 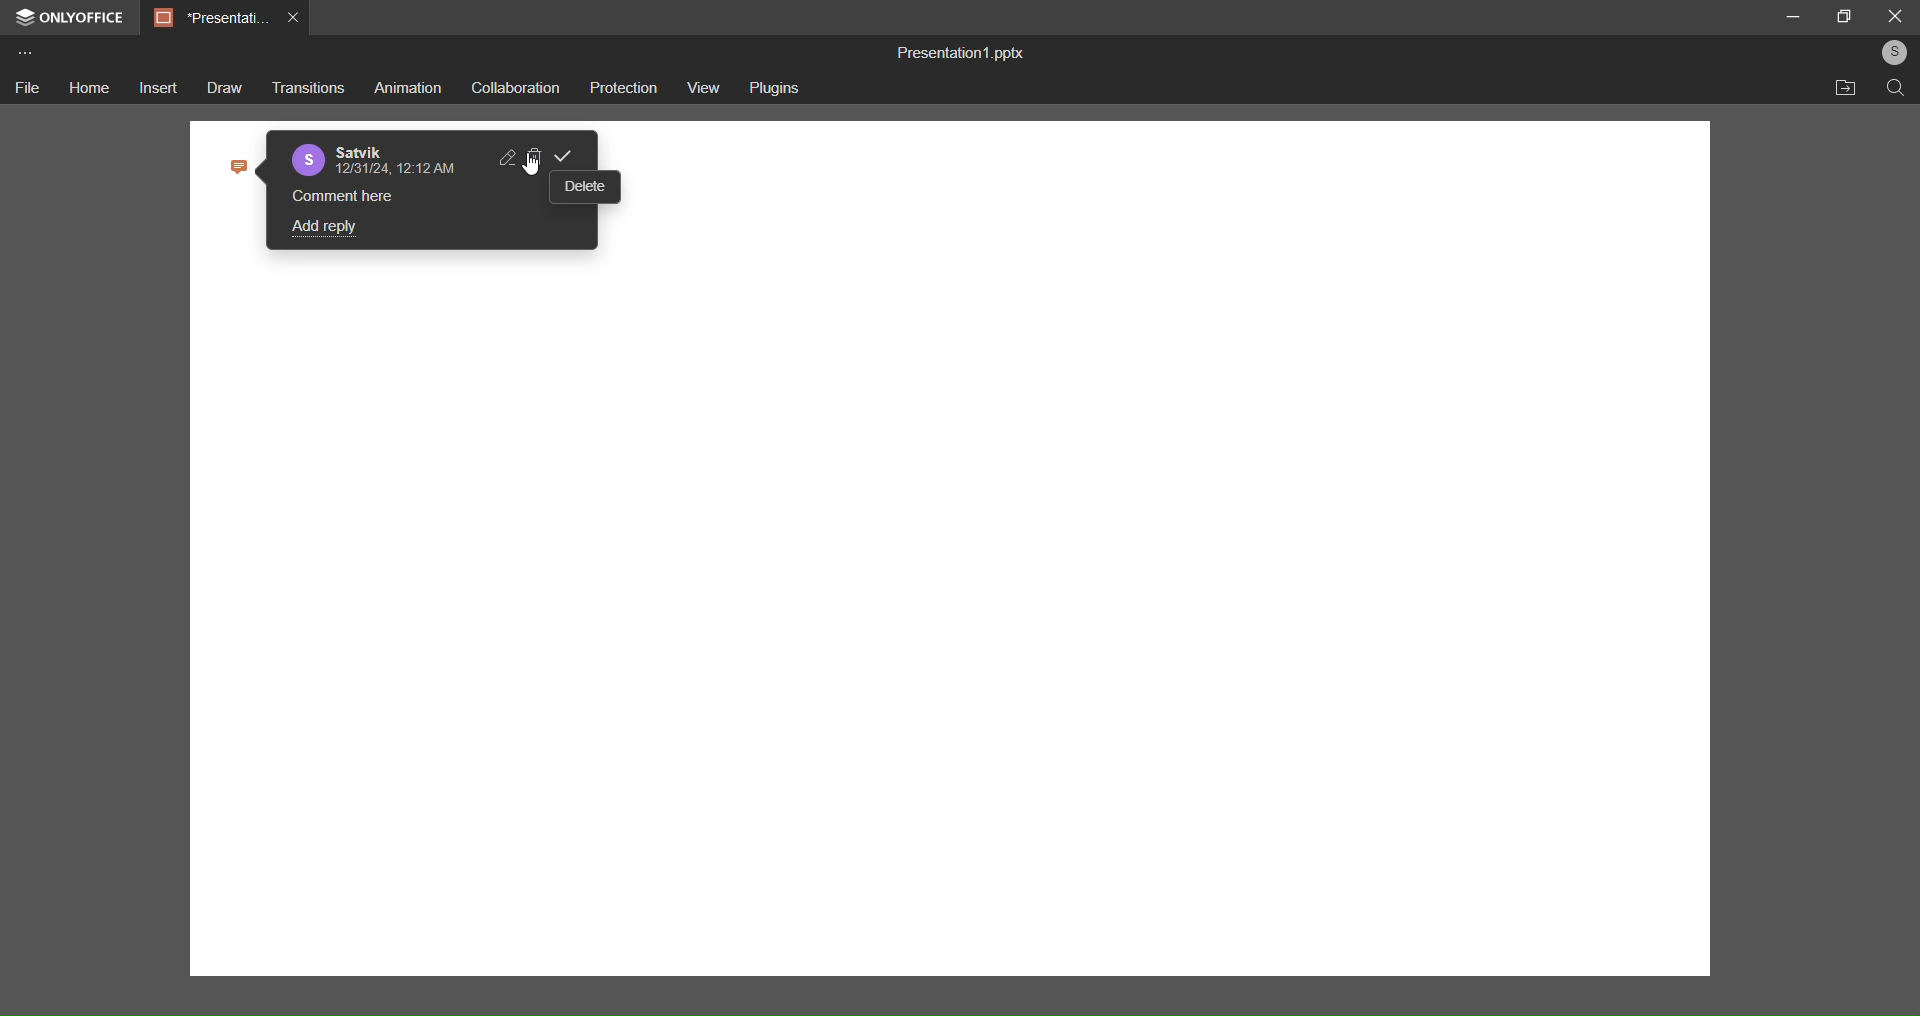 What do you see at coordinates (156, 87) in the screenshot?
I see `insert` at bounding box center [156, 87].